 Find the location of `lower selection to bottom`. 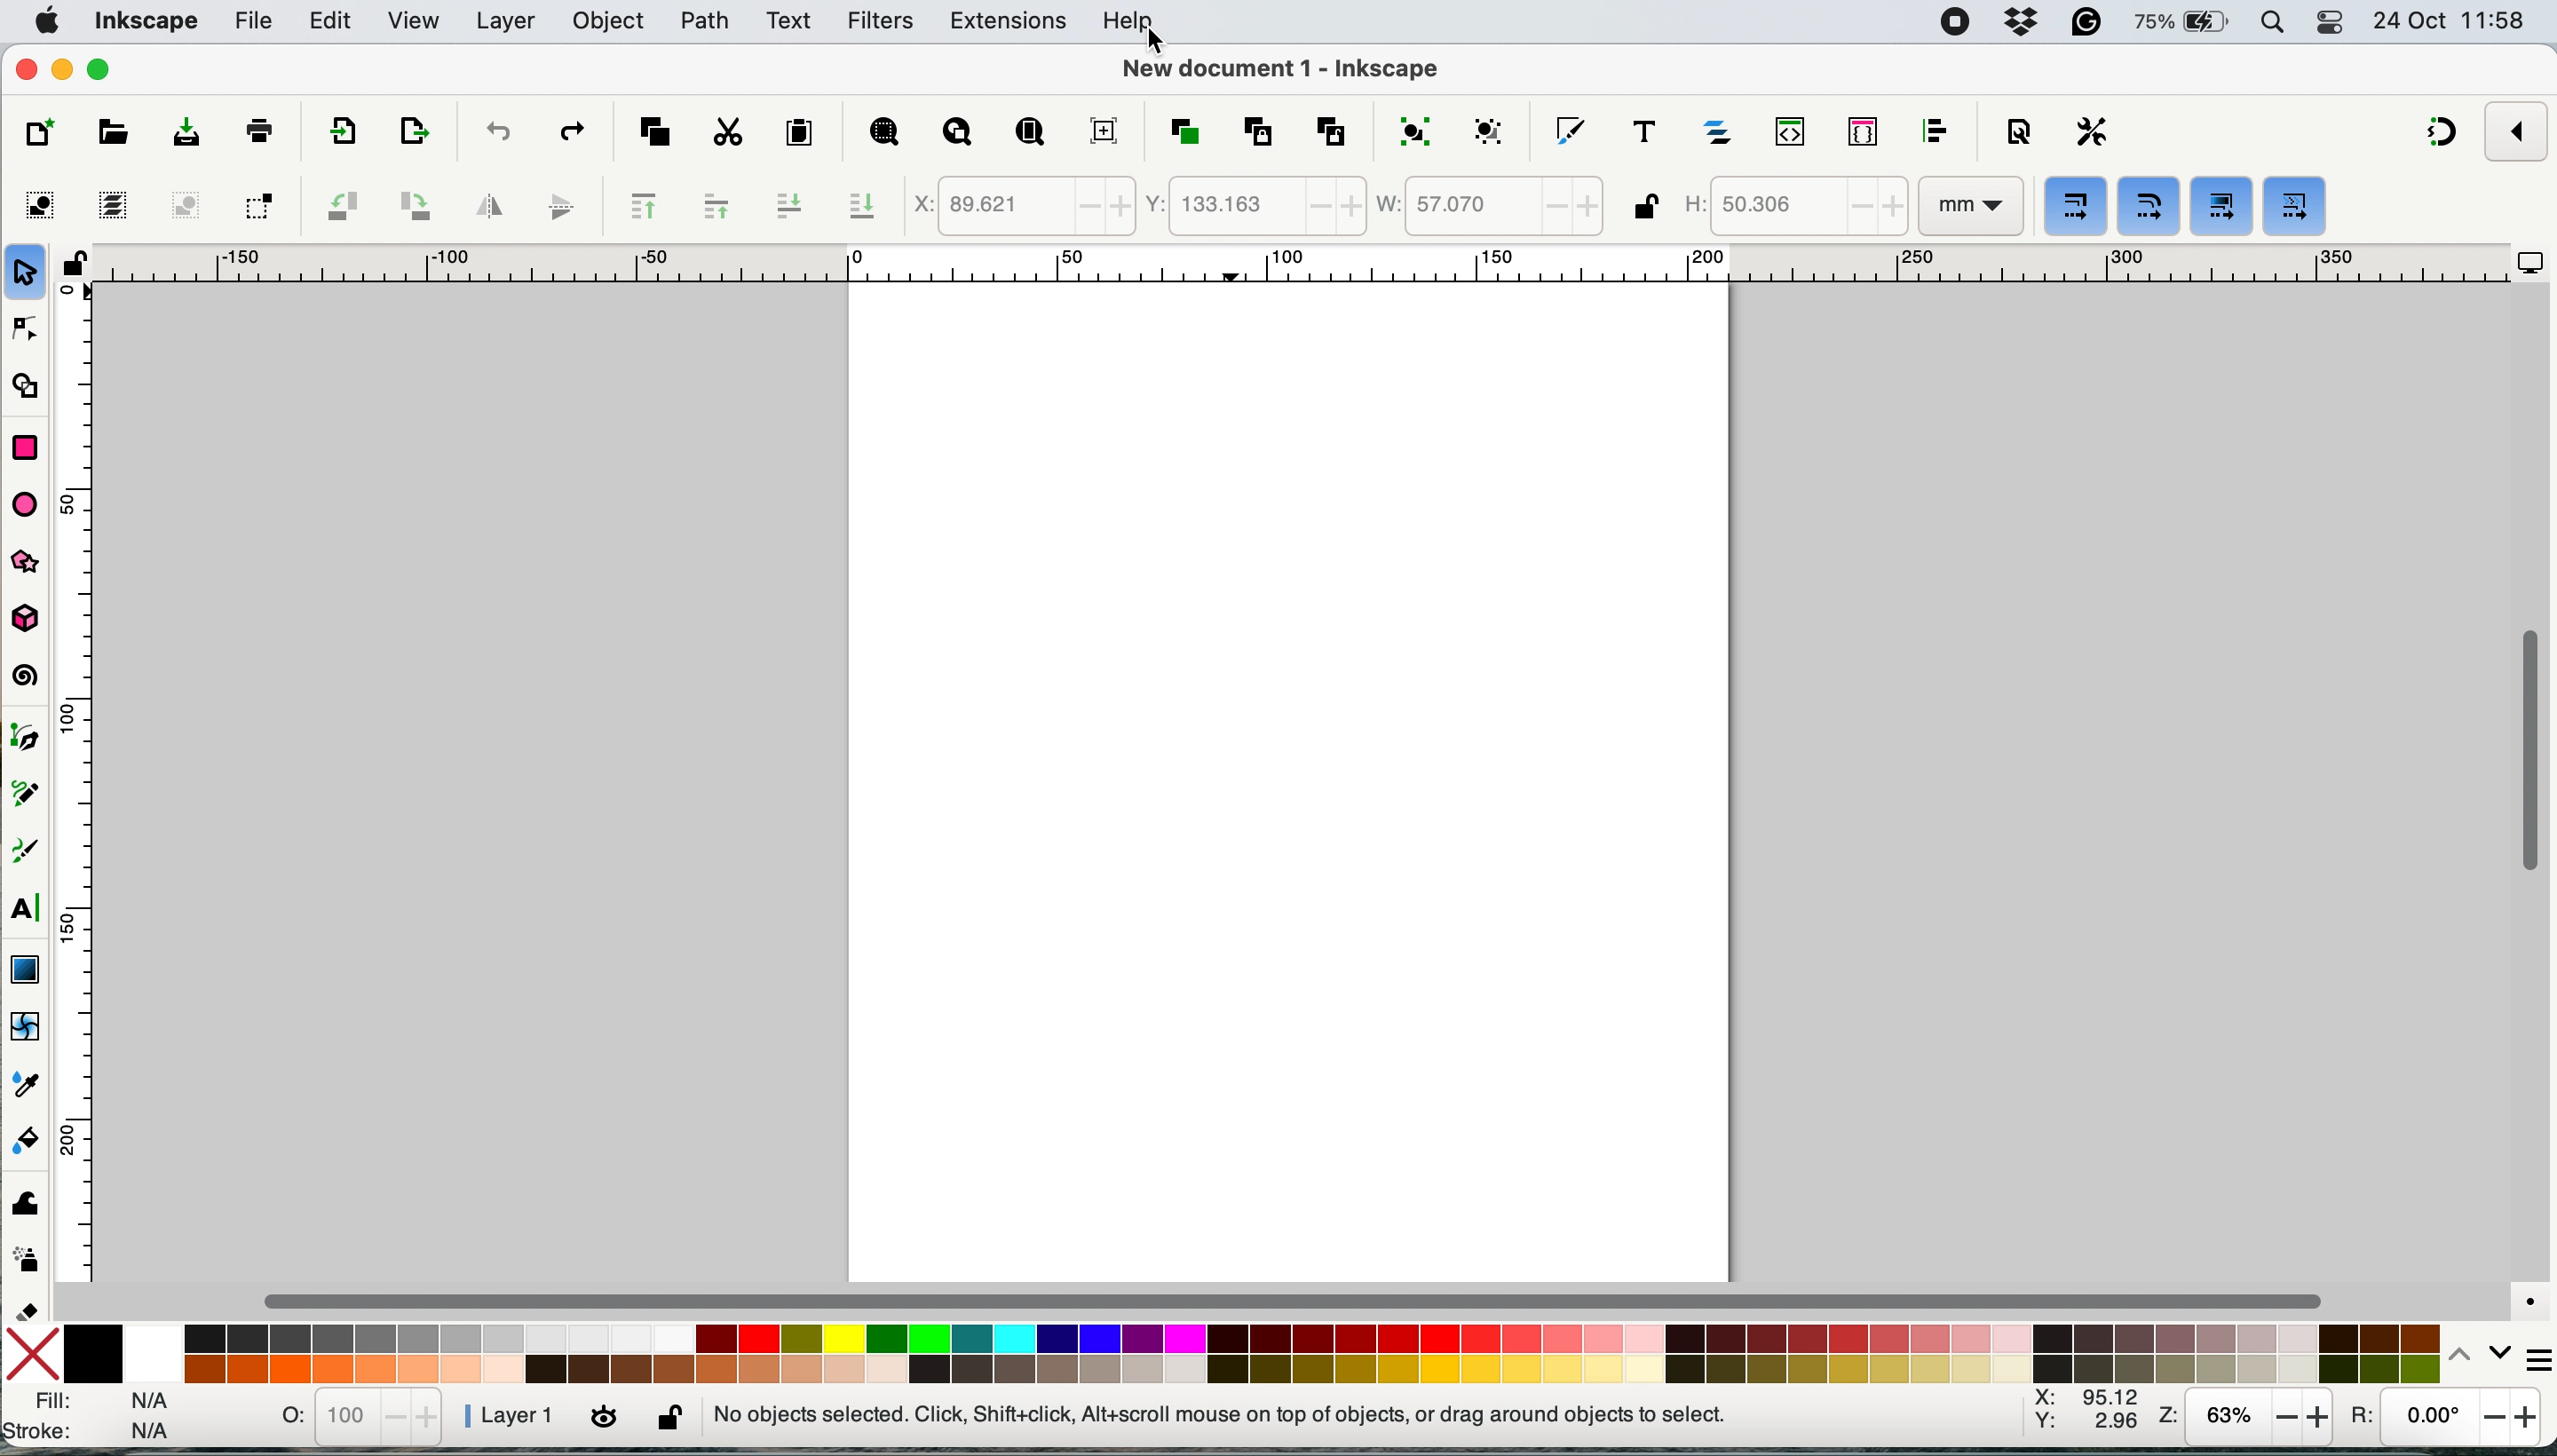

lower selection to bottom is located at coordinates (861, 212).